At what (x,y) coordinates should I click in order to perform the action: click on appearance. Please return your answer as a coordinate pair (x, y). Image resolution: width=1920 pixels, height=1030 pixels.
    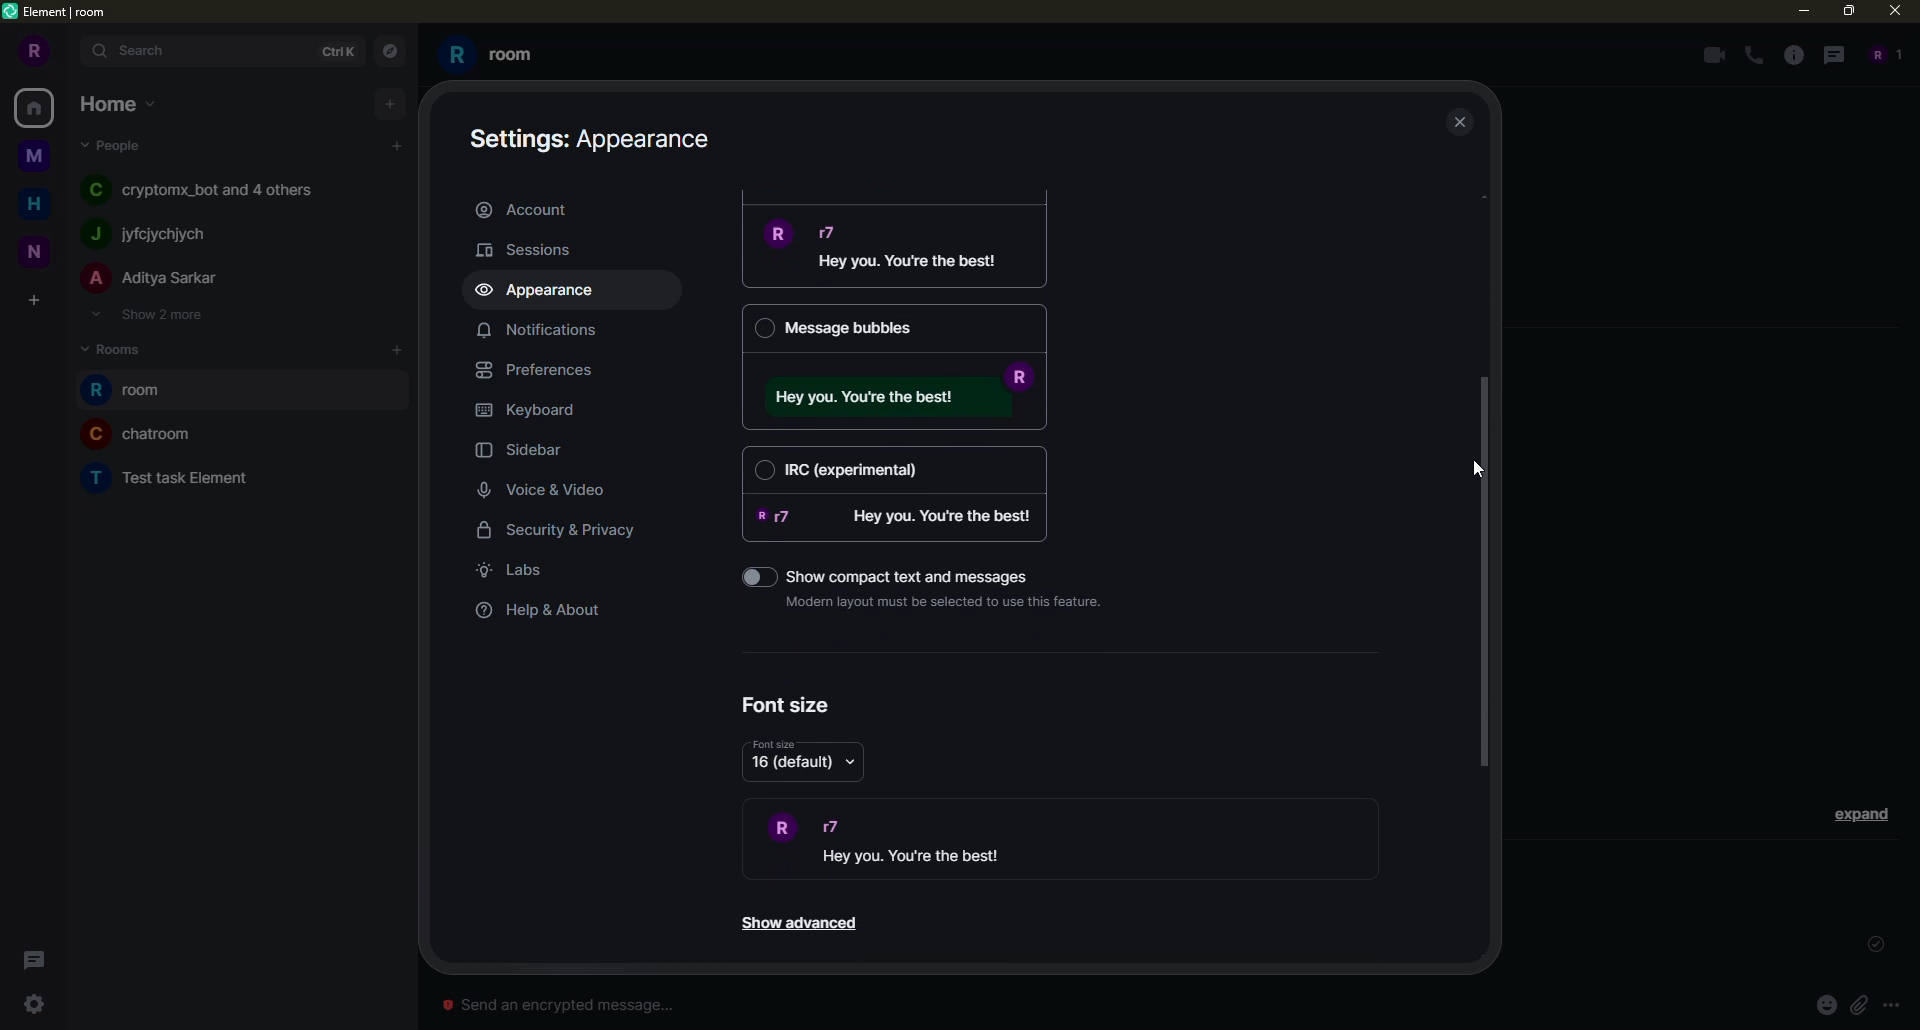
    Looking at the image, I should click on (543, 291).